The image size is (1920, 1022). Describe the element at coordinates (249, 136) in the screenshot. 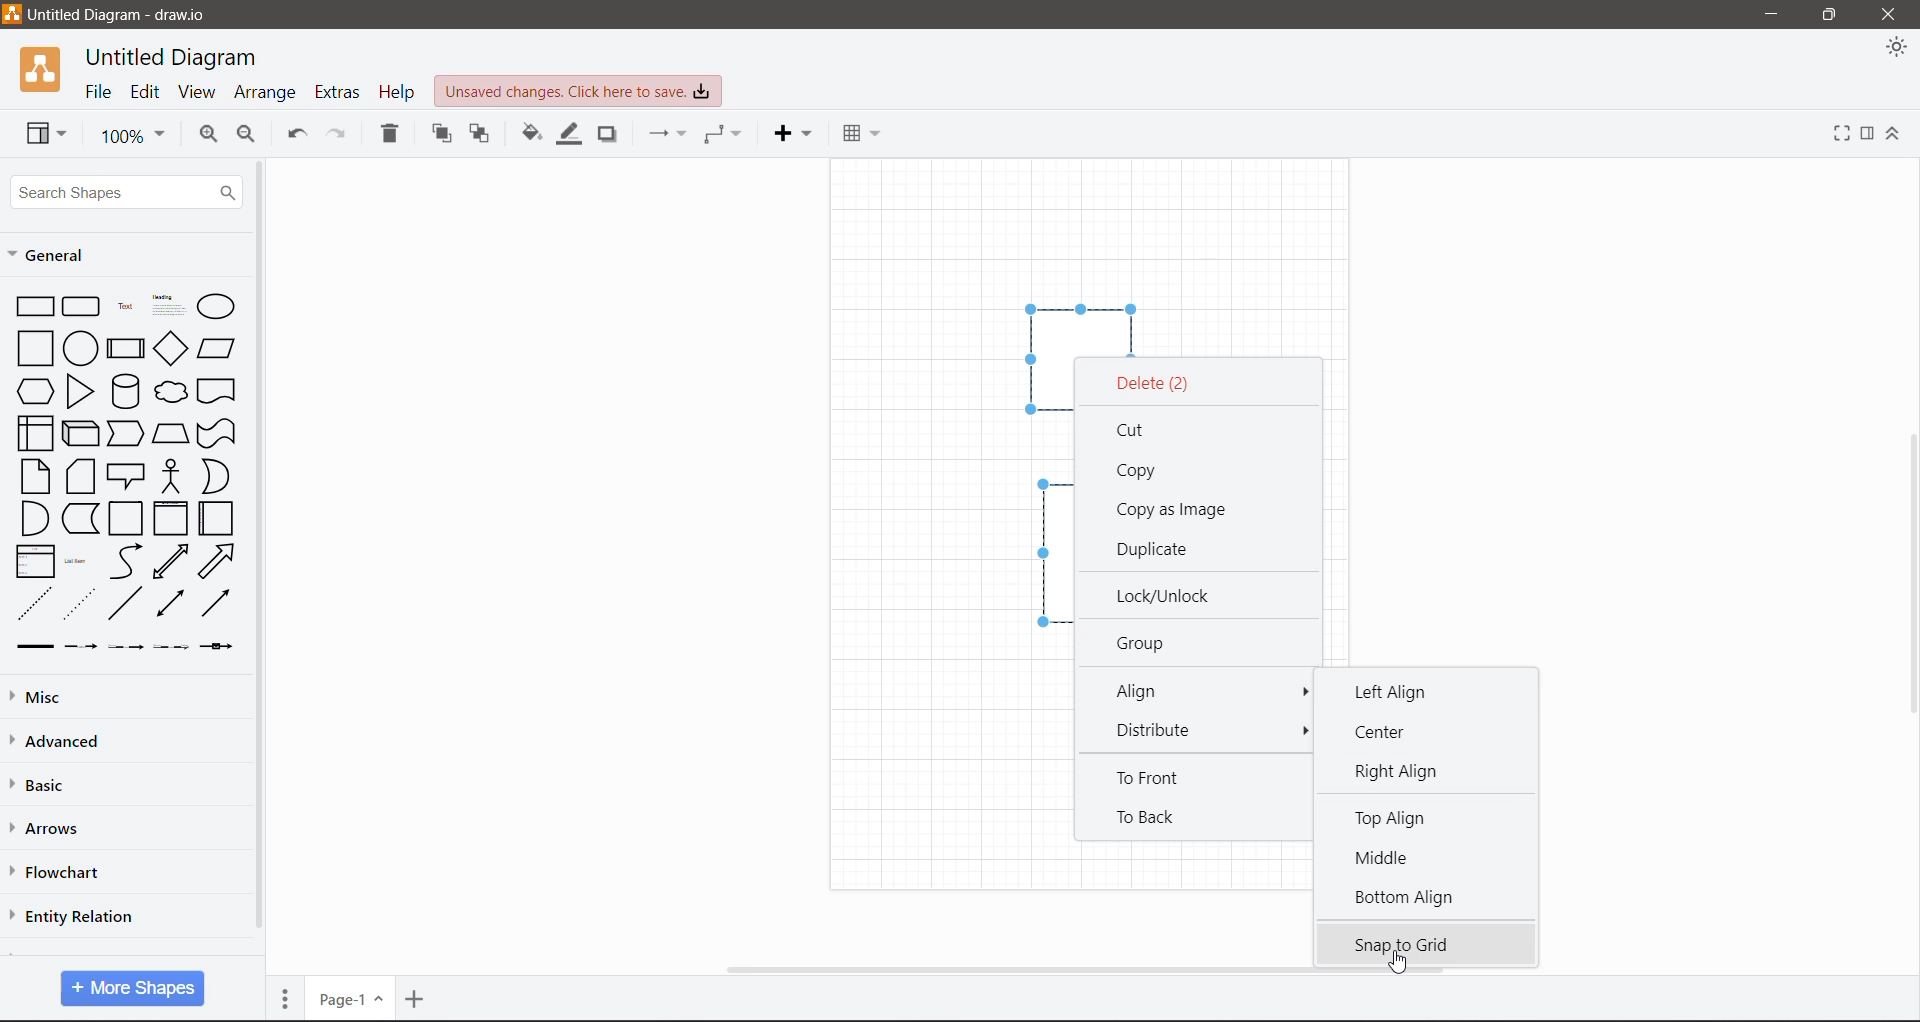

I see `Zoom Out` at that location.